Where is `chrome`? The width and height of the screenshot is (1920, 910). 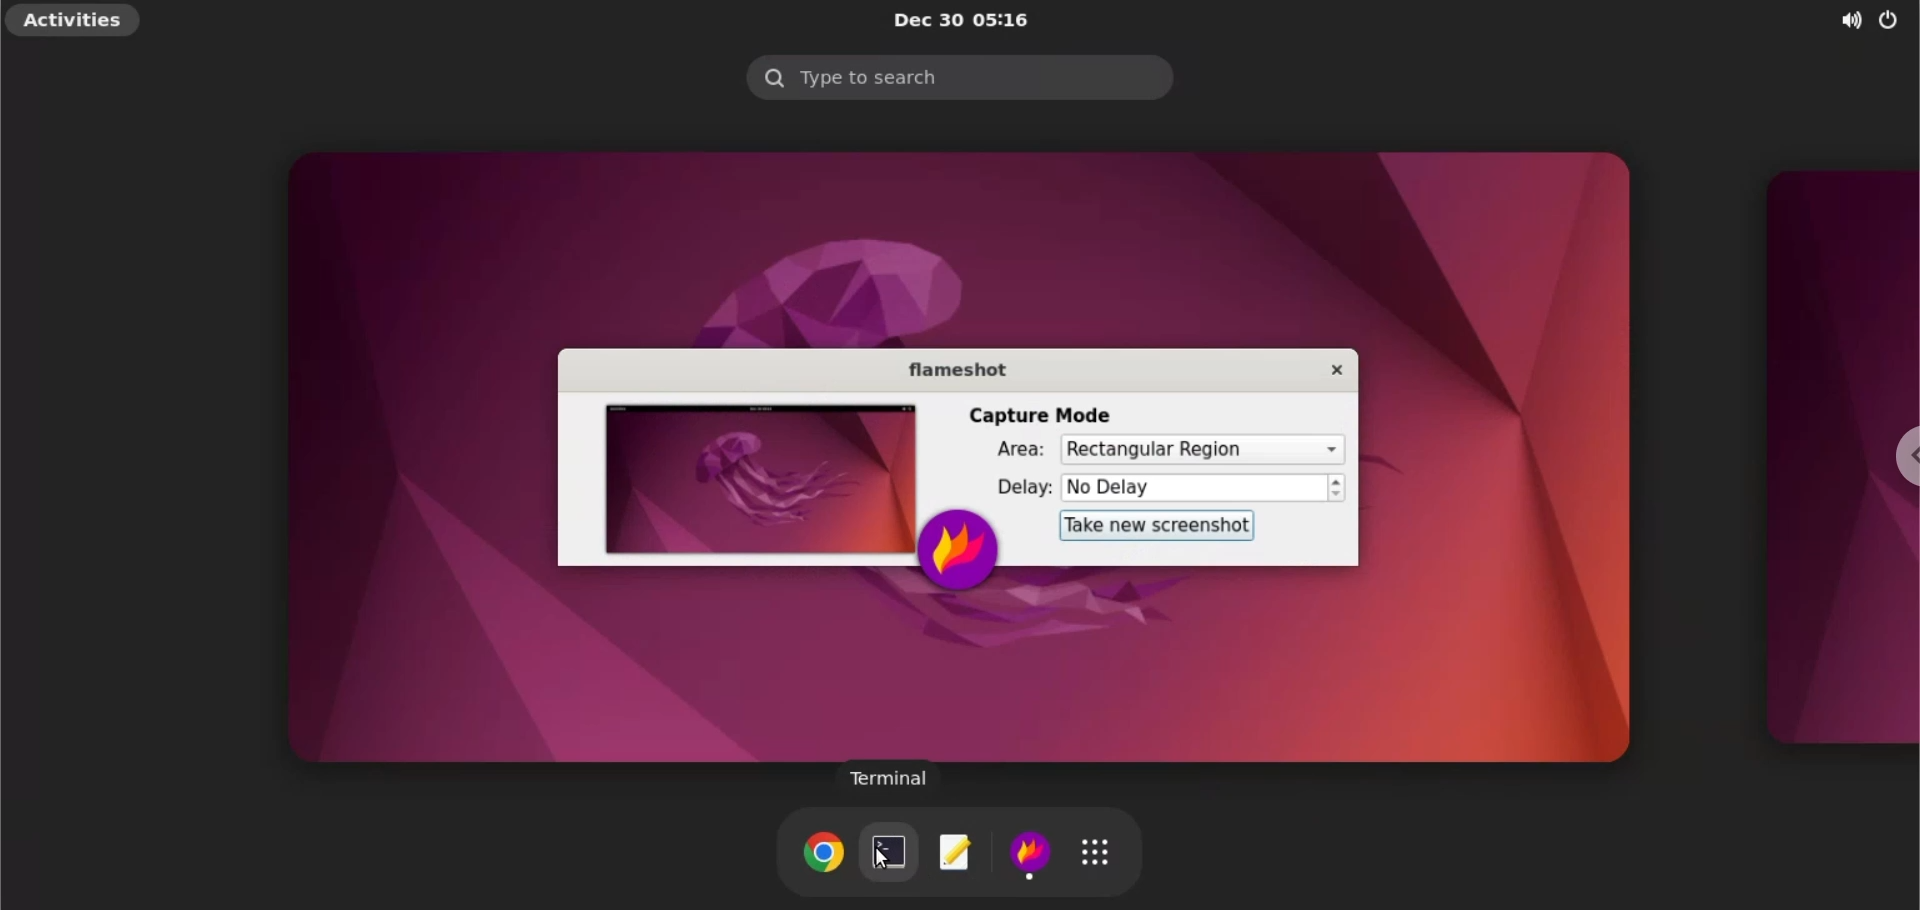 chrome is located at coordinates (821, 852).